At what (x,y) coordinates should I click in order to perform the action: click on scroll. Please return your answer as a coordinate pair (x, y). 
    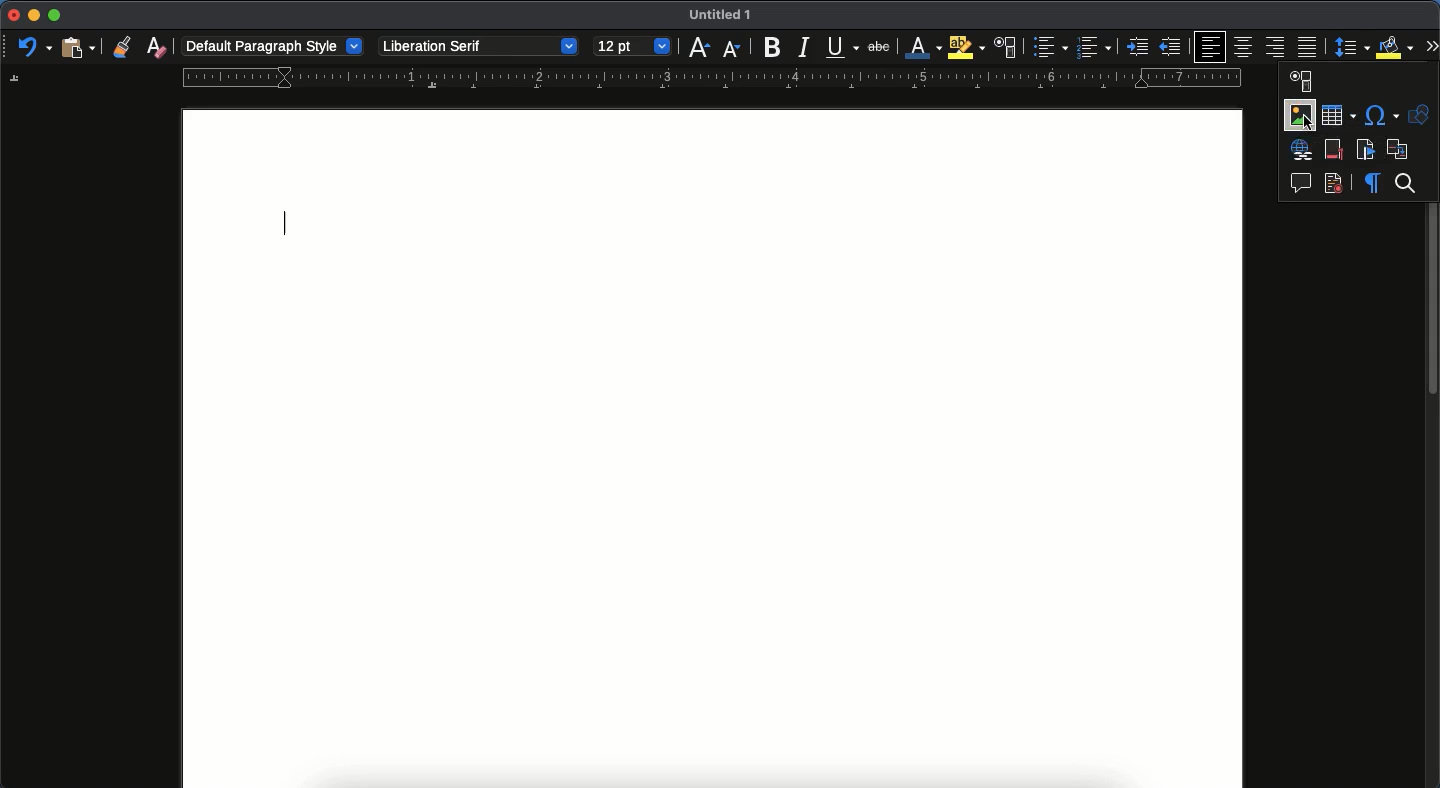
    Looking at the image, I should click on (1433, 496).